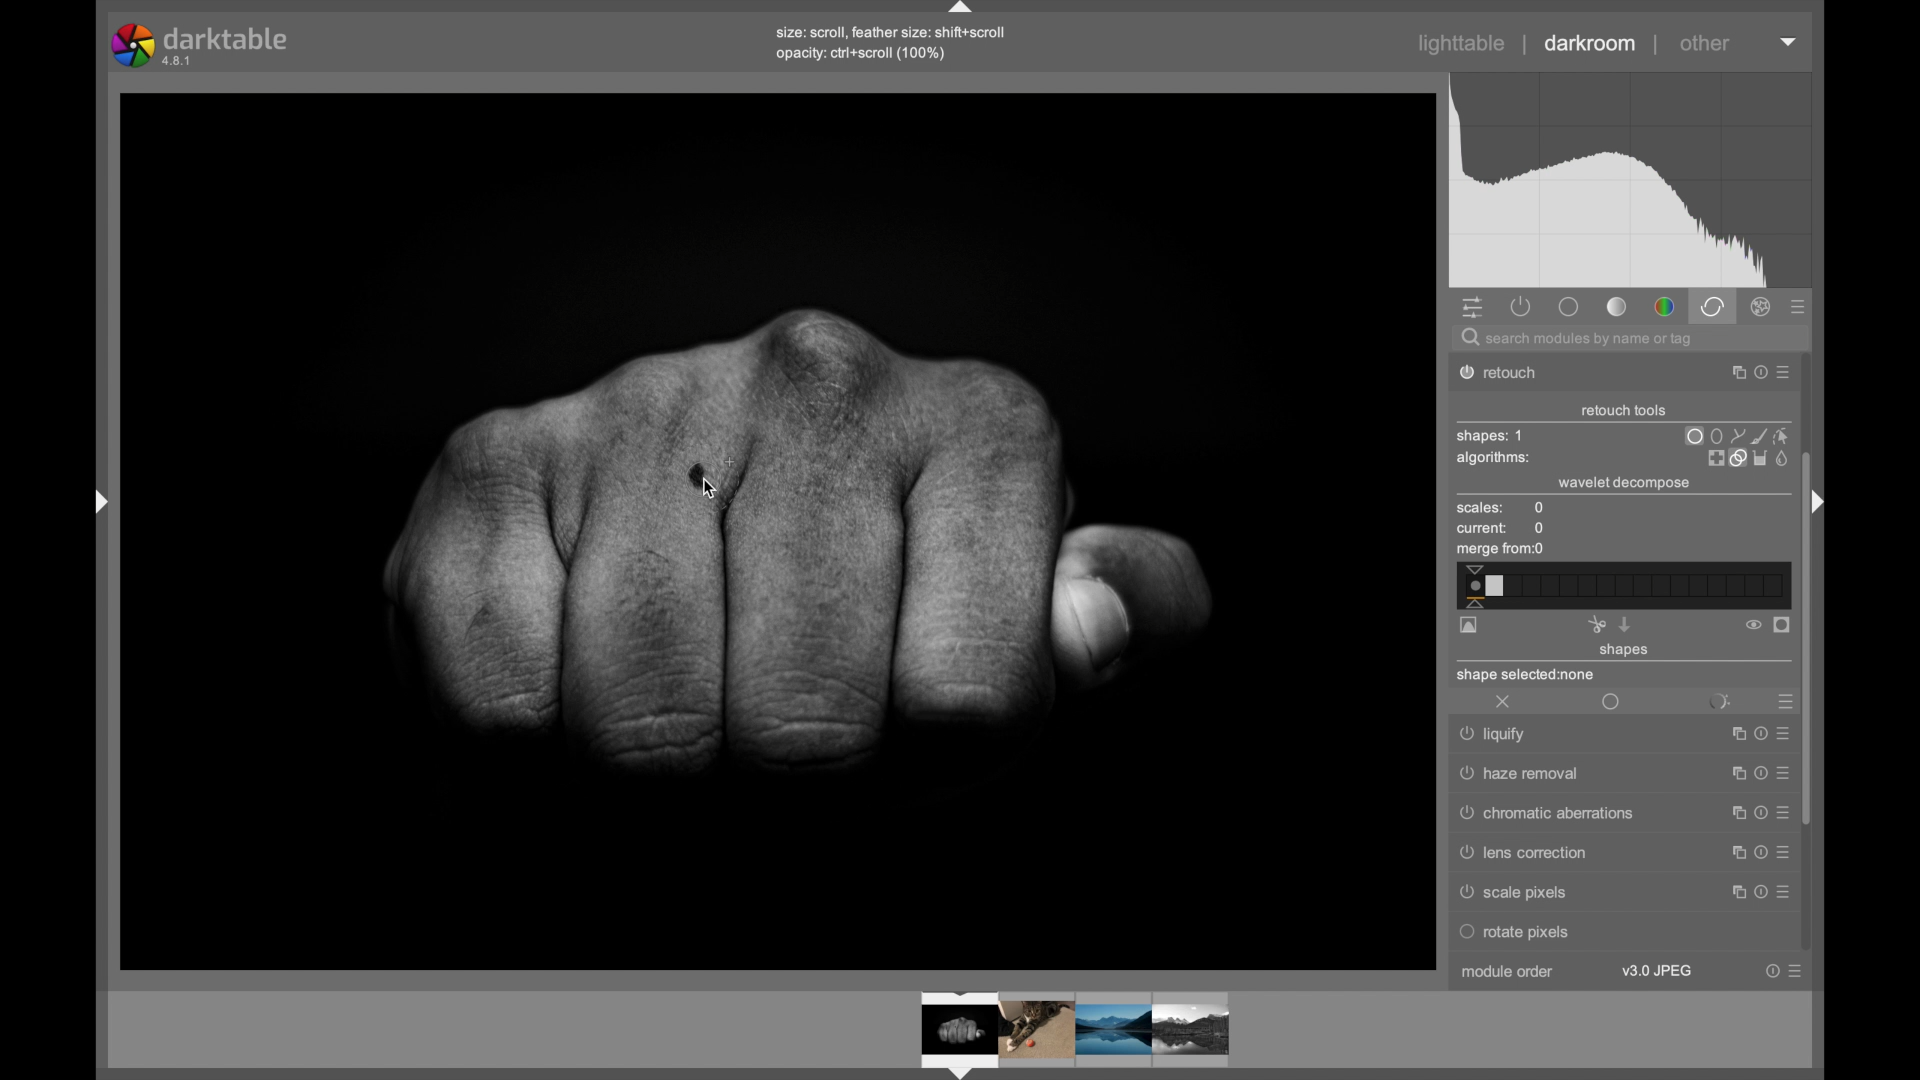 The height and width of the screenshot is (1080, 1920). Describe the element at coordinates (1501, 509) in the screenshot. I see `scales: 0` at that location.